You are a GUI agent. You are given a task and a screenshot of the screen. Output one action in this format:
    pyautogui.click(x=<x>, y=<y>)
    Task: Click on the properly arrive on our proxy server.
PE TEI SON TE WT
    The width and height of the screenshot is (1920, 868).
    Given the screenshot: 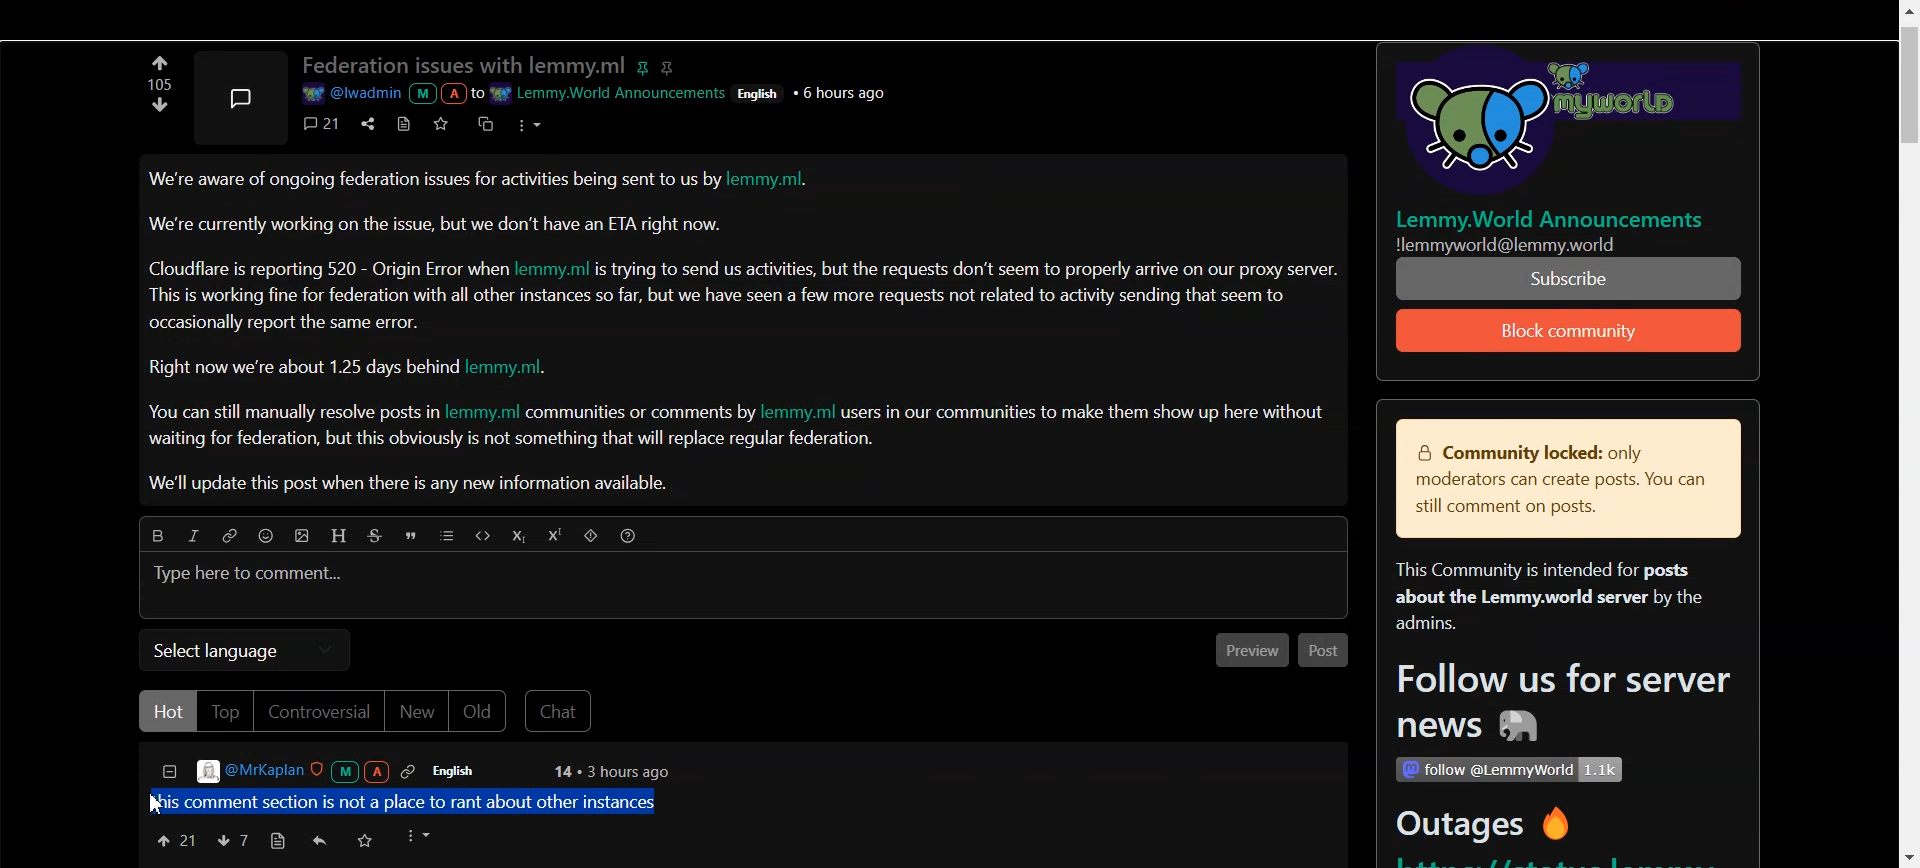 What is the action you would take?
    pyautogui.click(x=1571, y=278)
    